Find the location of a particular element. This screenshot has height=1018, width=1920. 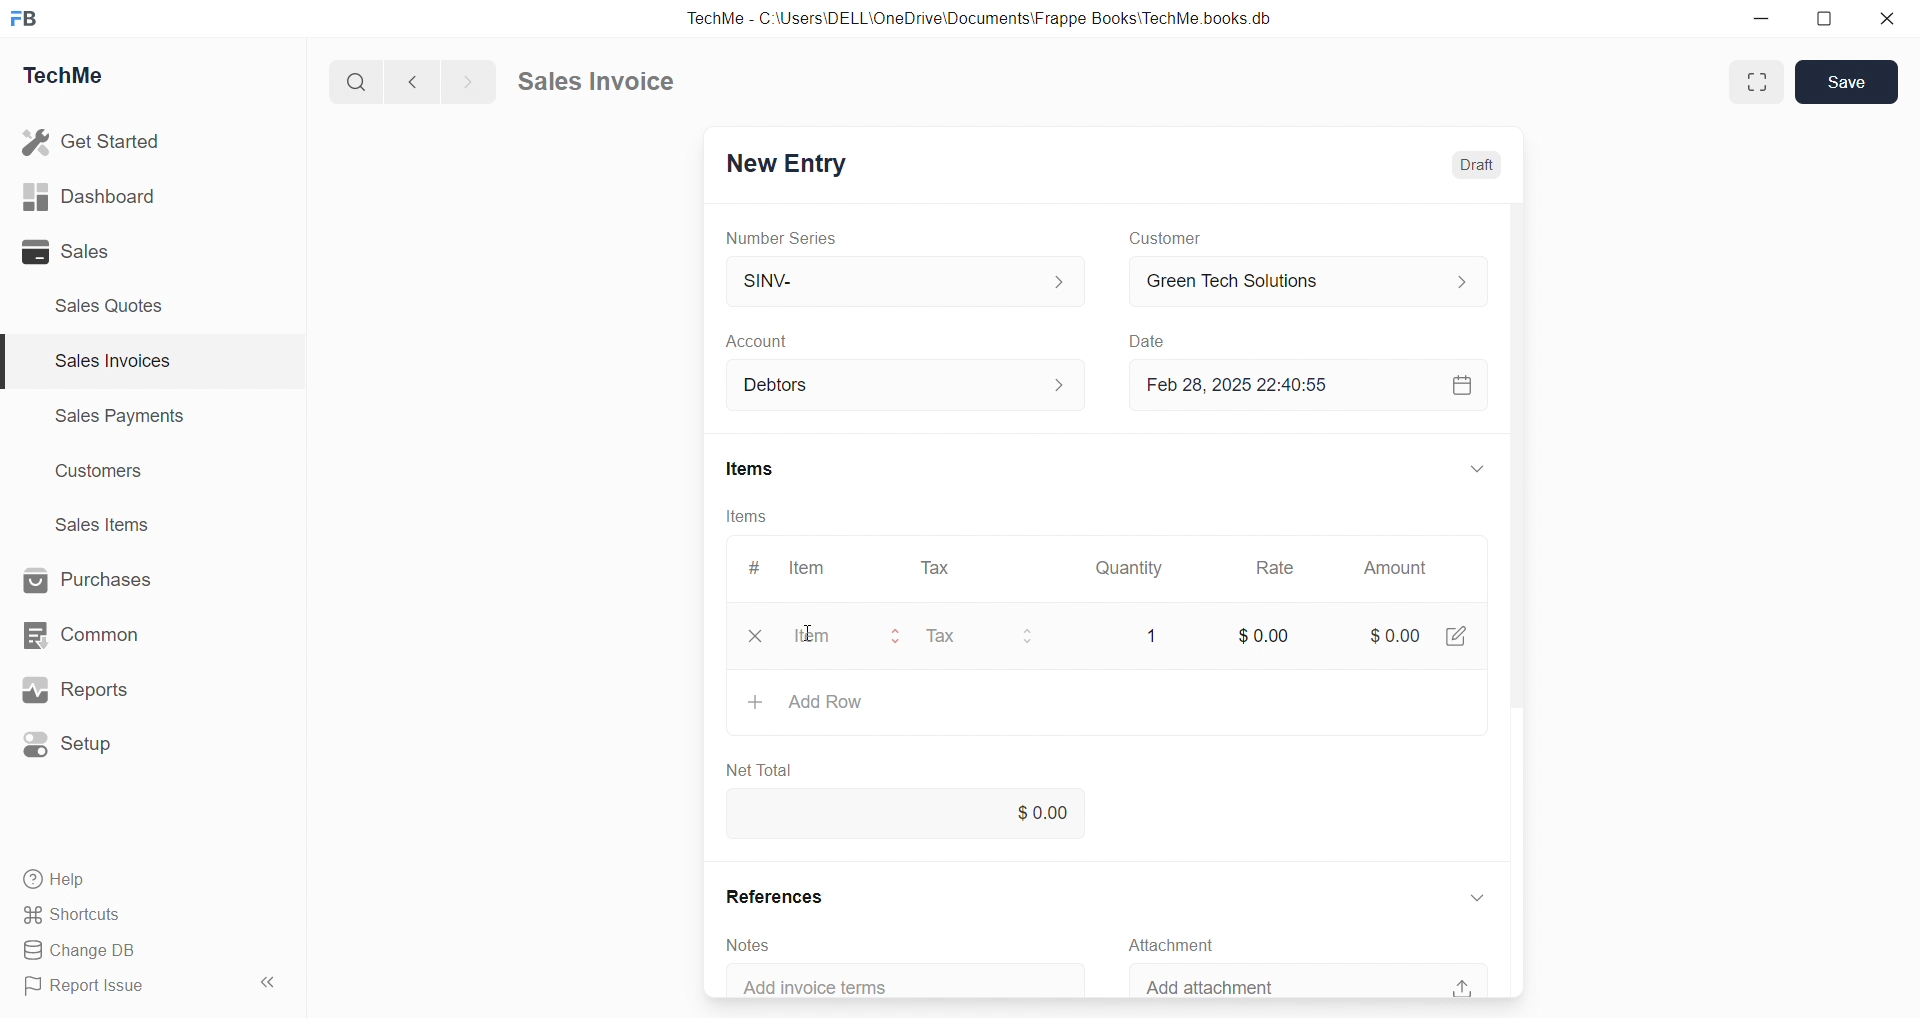

Items is located at coordinates (746, 516).